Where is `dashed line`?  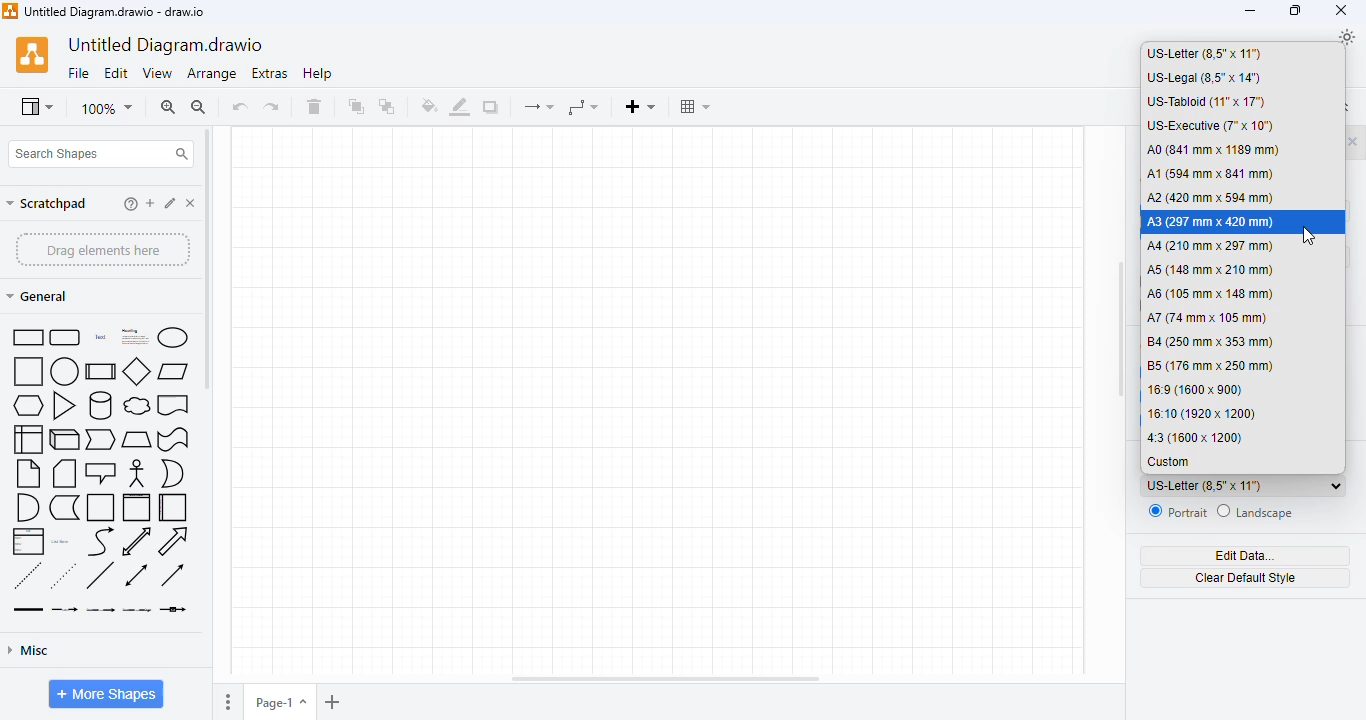
dashed line is located at coordinates (27, 575).